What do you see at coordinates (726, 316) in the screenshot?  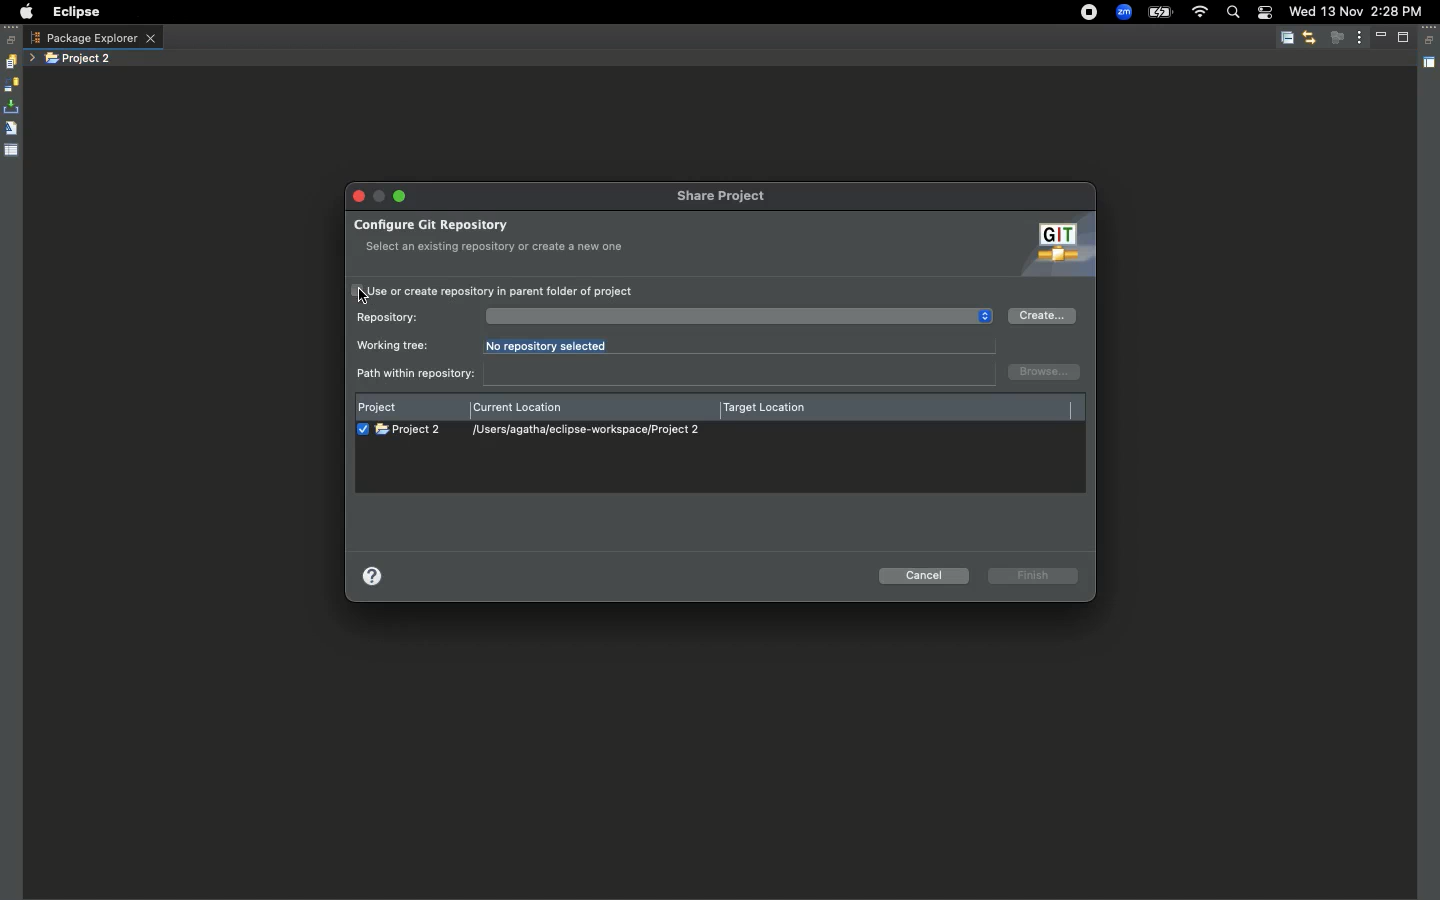 I see `repository information` at bounding box center [726, 316].